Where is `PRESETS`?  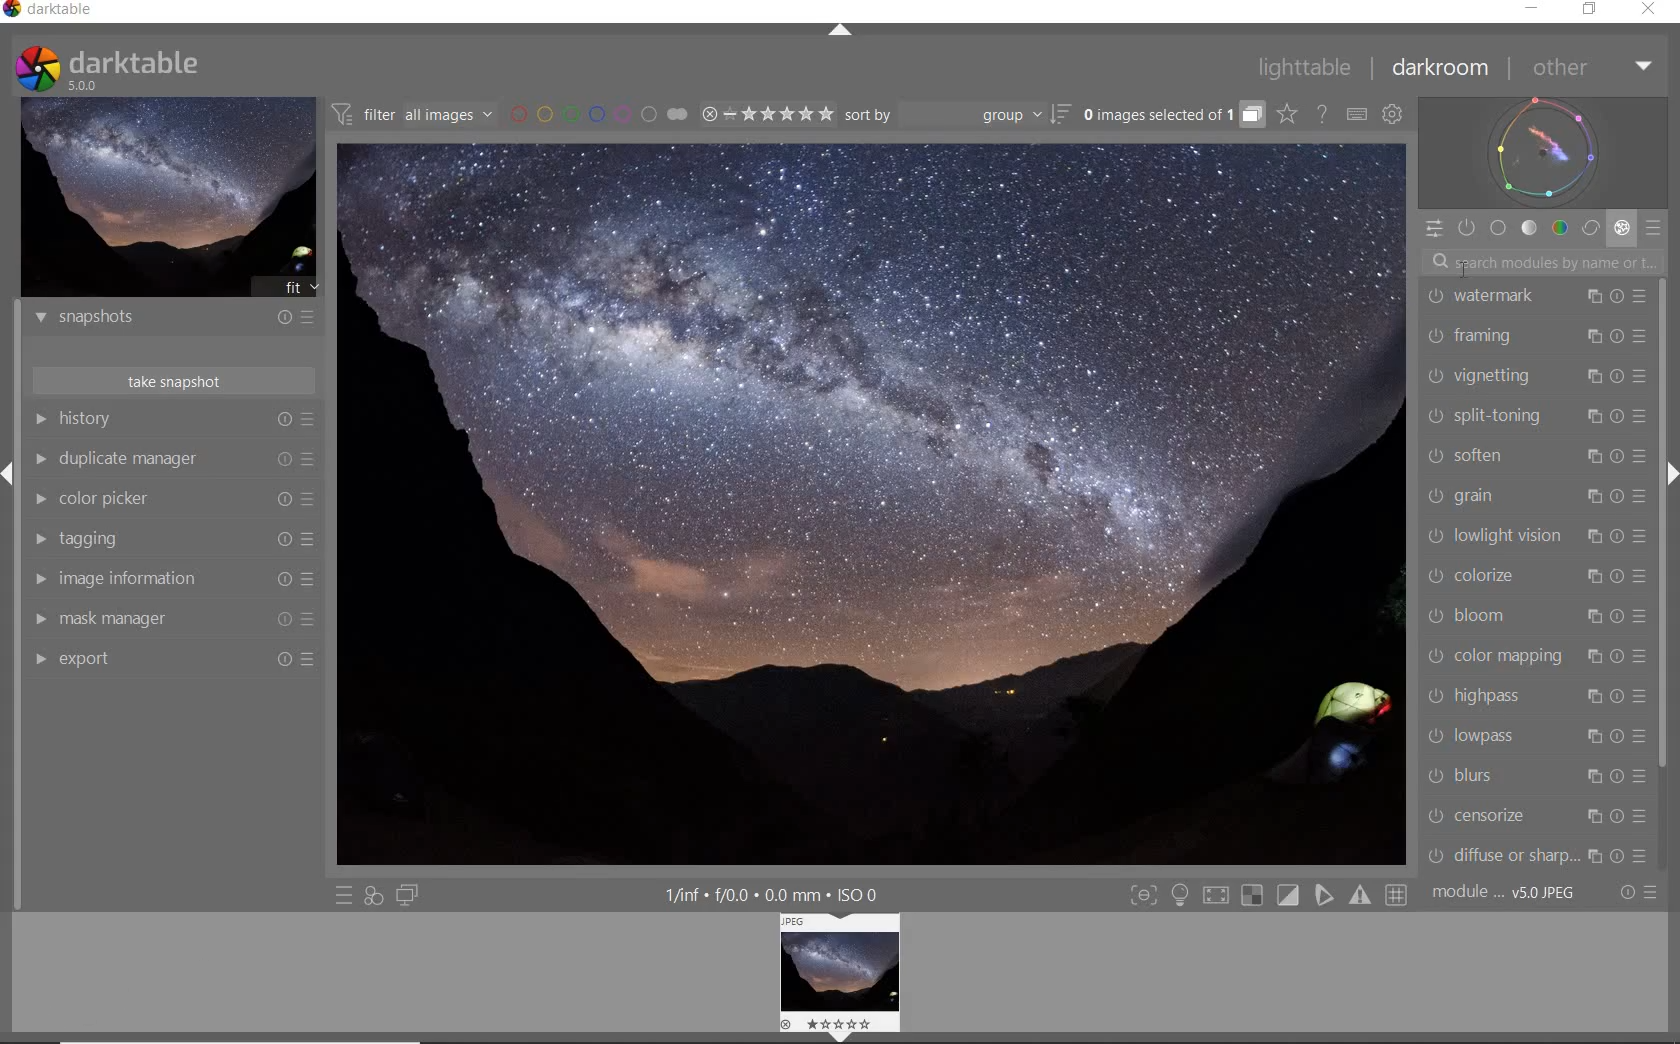
PRESETS is located at coordinates (1654, 231).